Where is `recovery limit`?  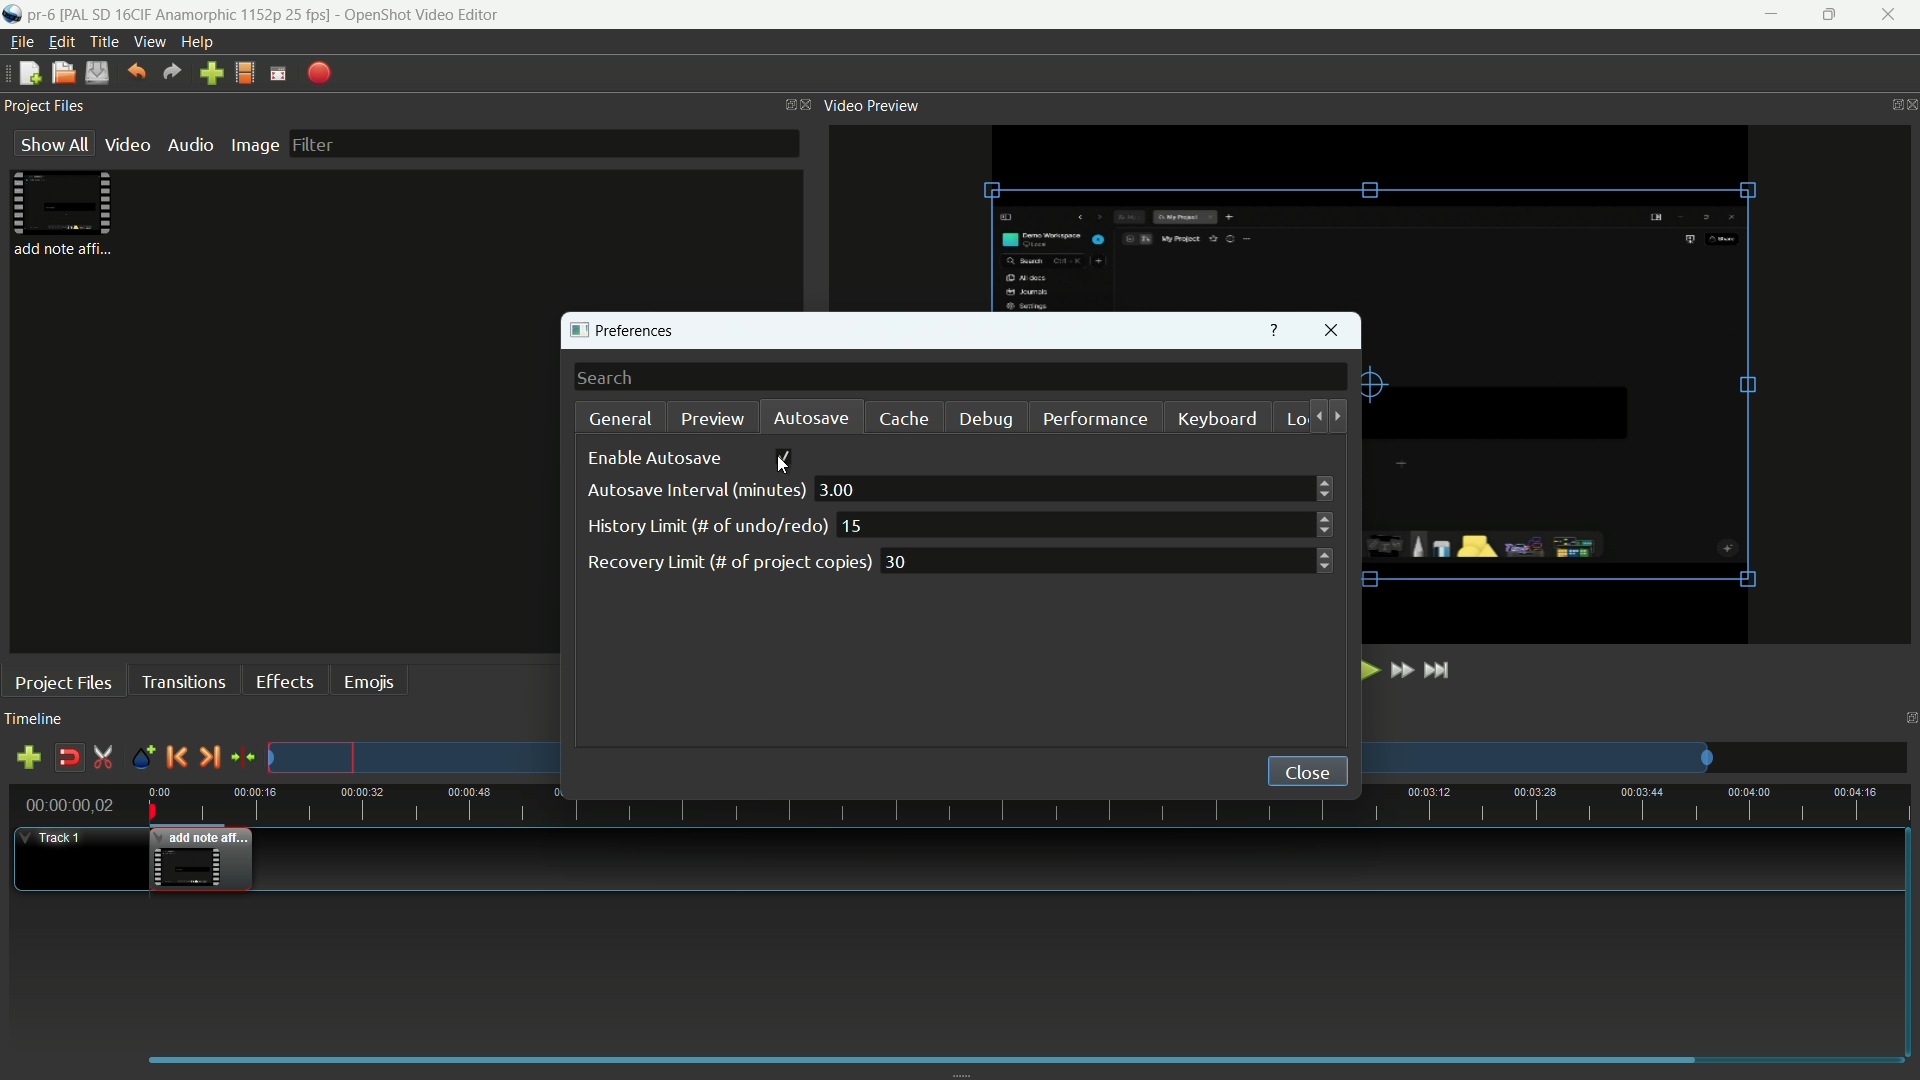 recovery limit is located at coordinates (728, 562).